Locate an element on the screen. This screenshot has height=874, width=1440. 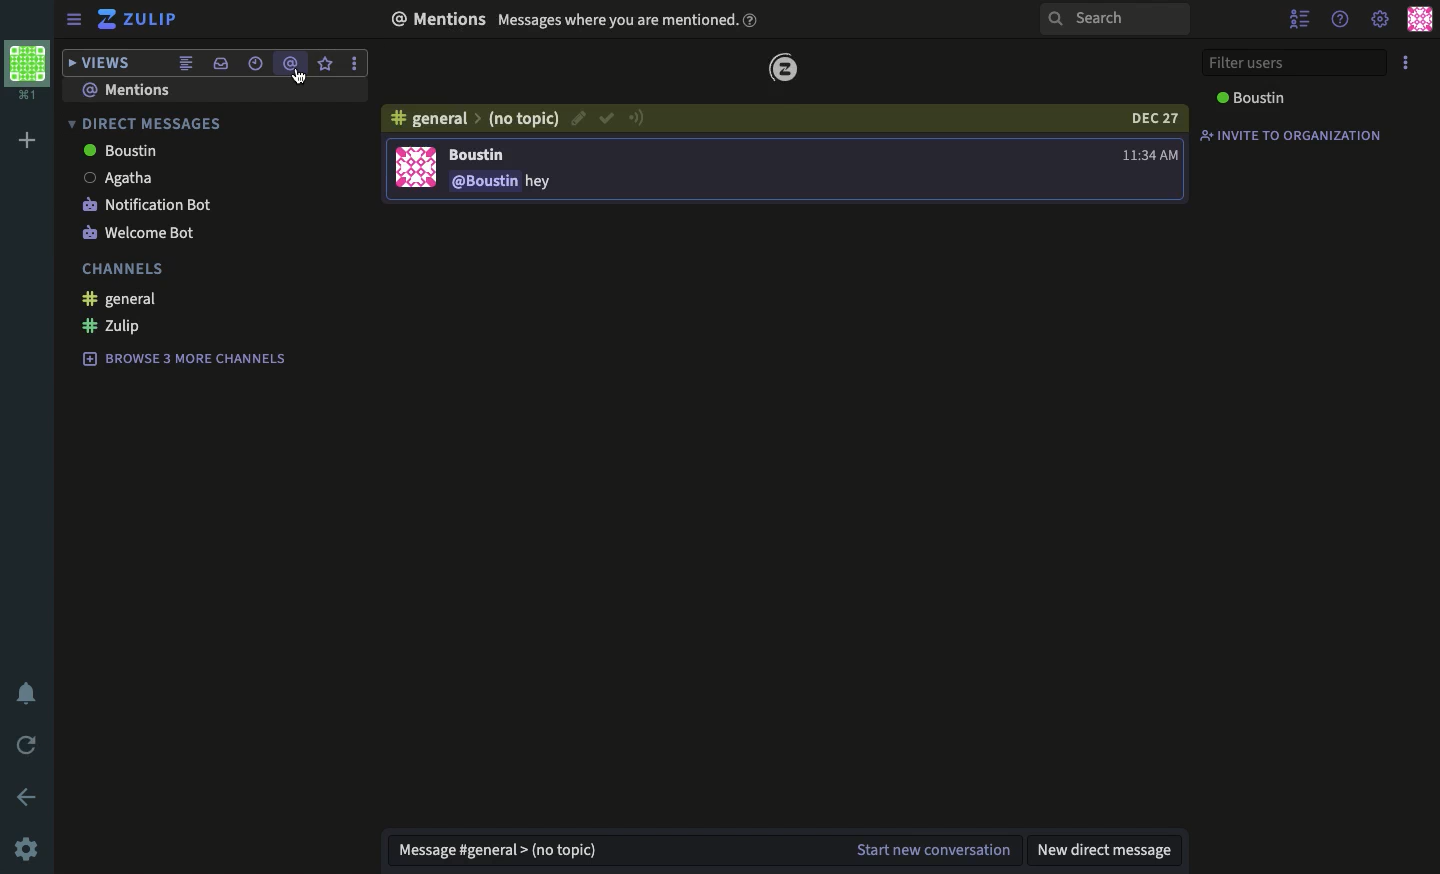
inbox is located at coordinates (223, 61).